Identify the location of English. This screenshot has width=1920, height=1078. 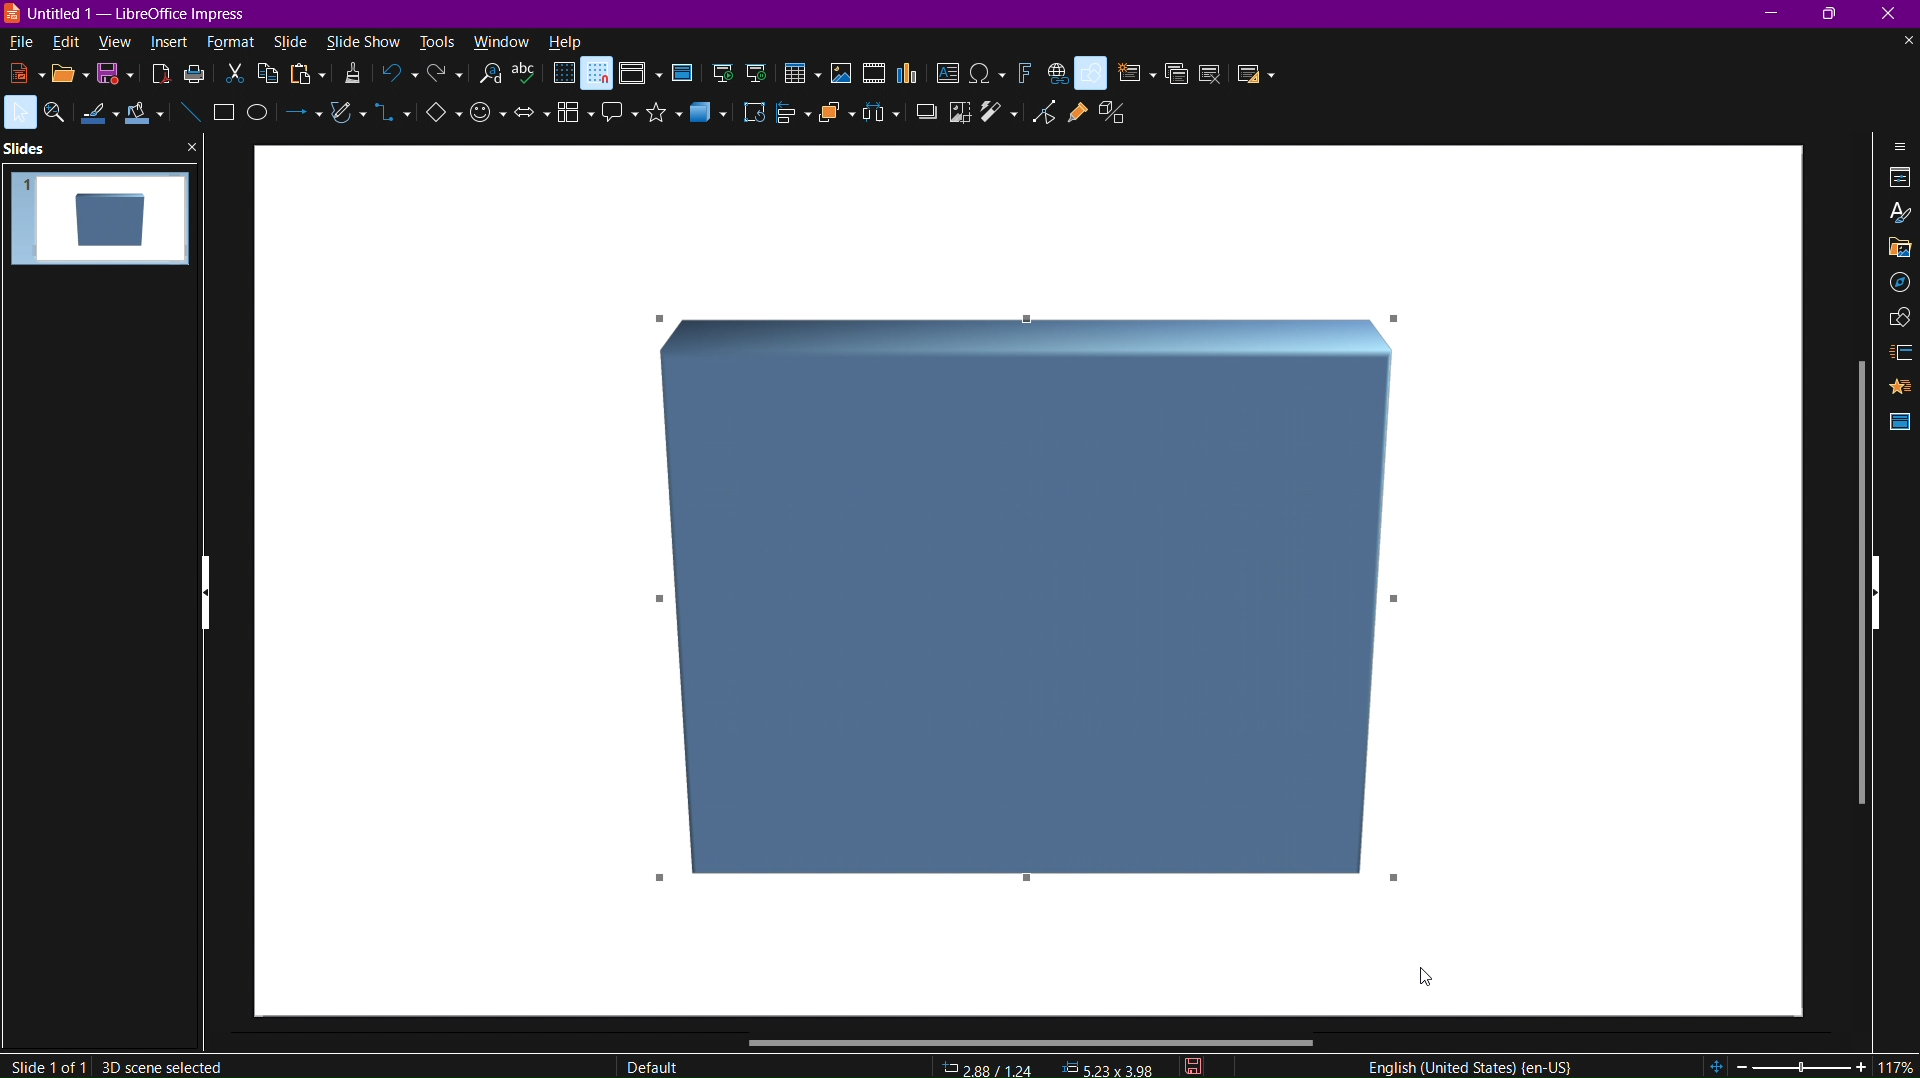
(1465, 1064).